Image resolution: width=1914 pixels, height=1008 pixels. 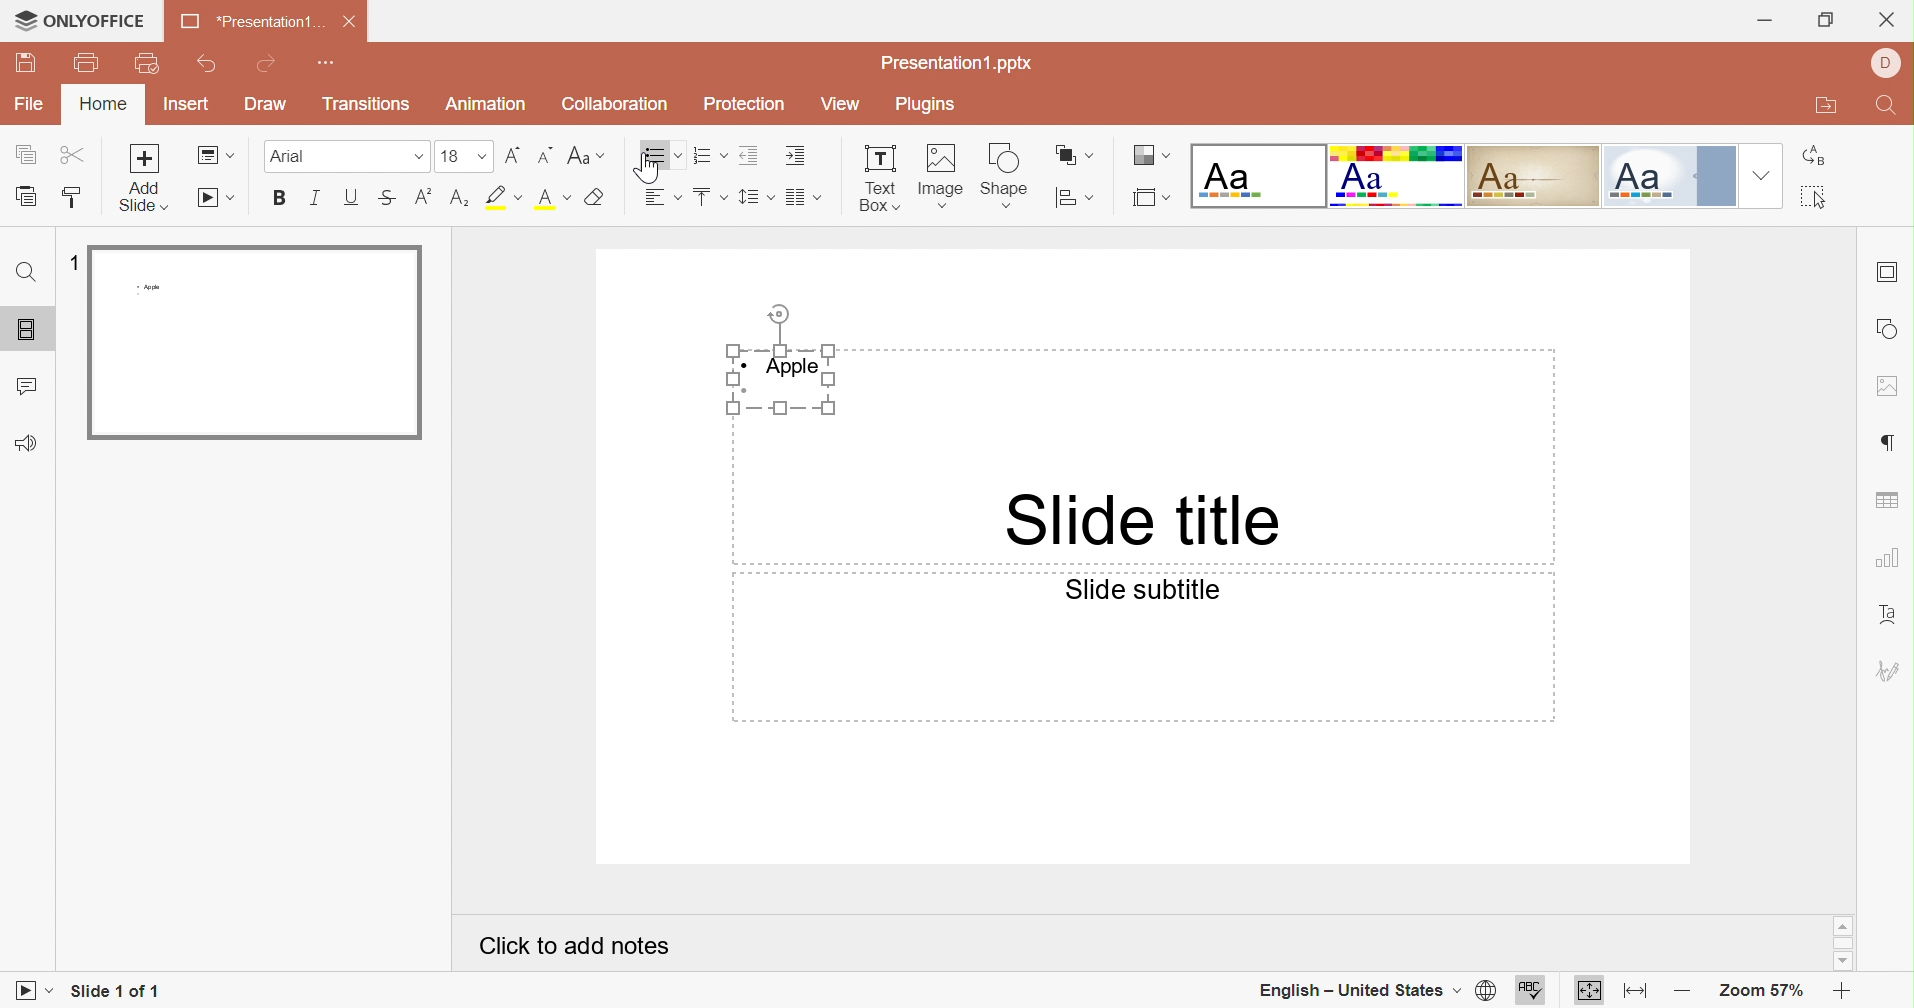 What do you see at coordinates (1011, 174) in the screenshot?
I see `shape` at bounding box center [1011, 174].